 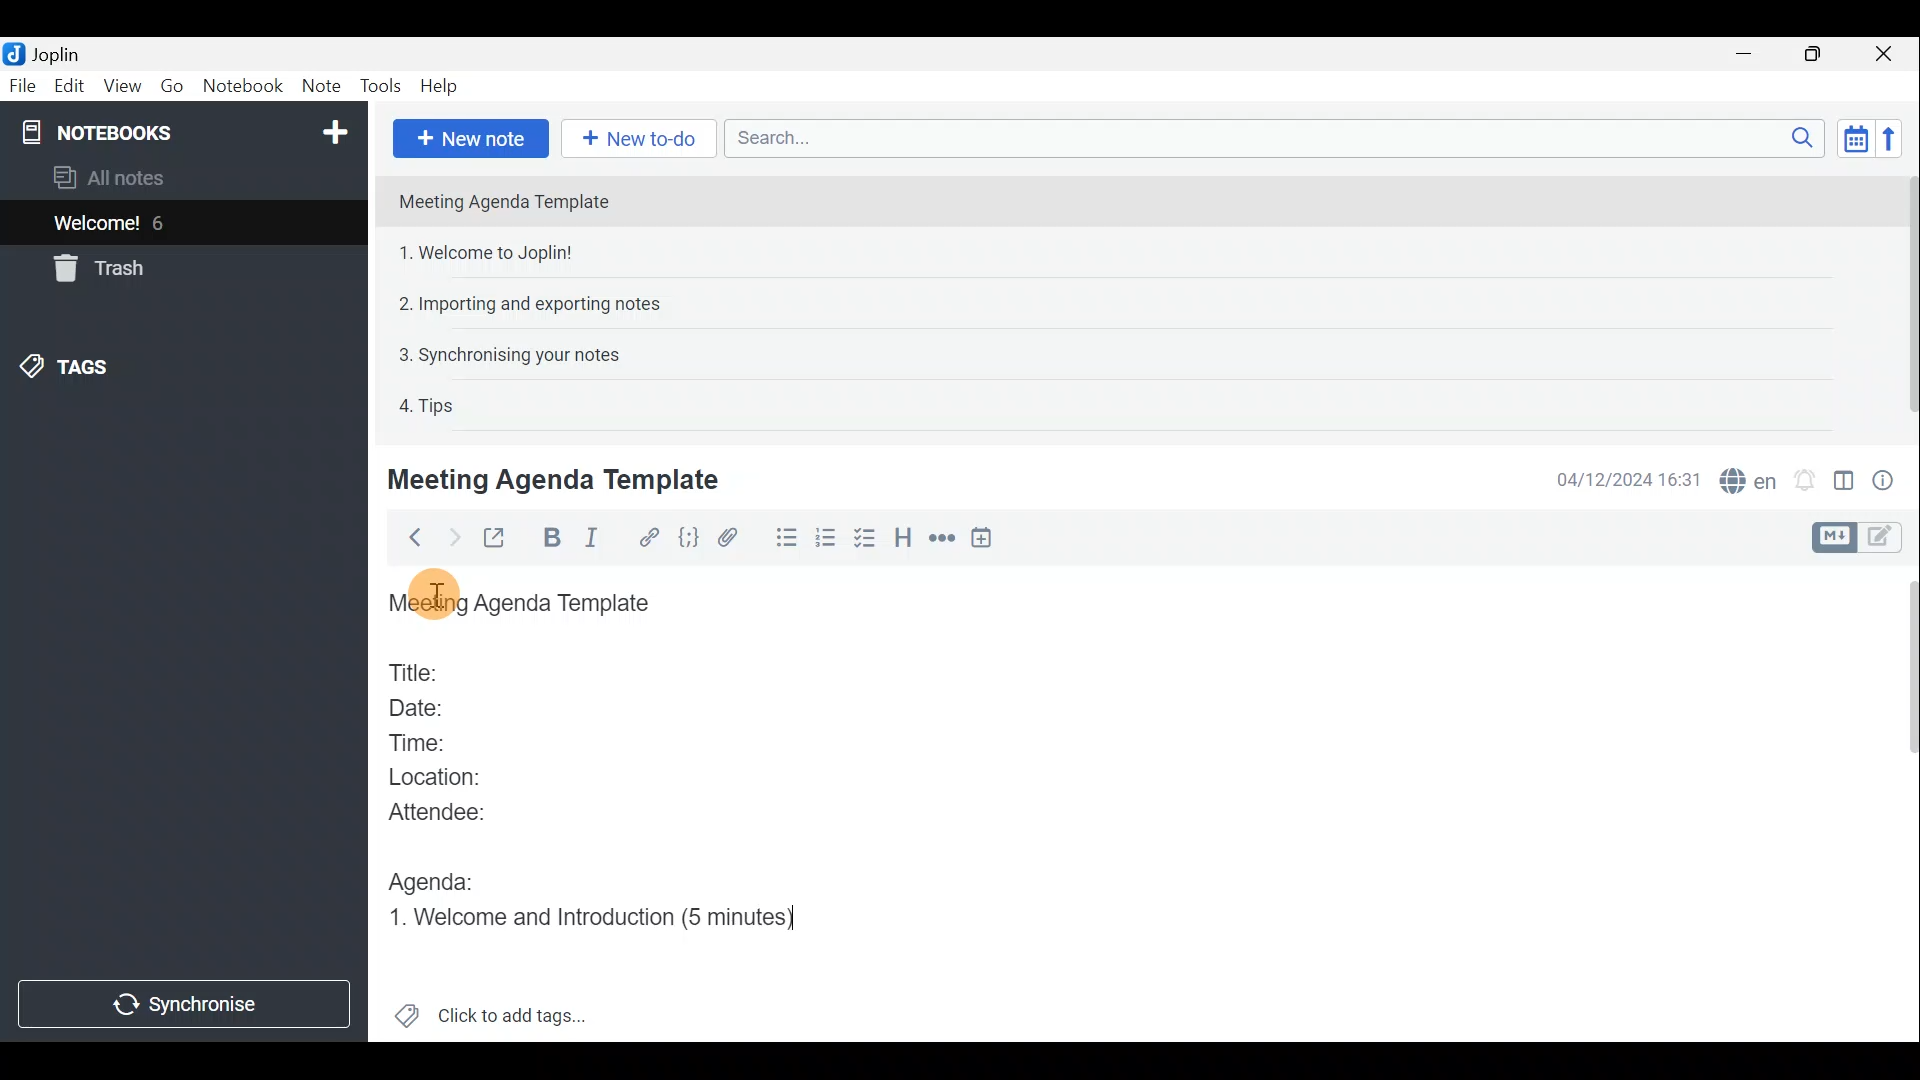 I want to click on Maximise, so click(x=1814, y=56).